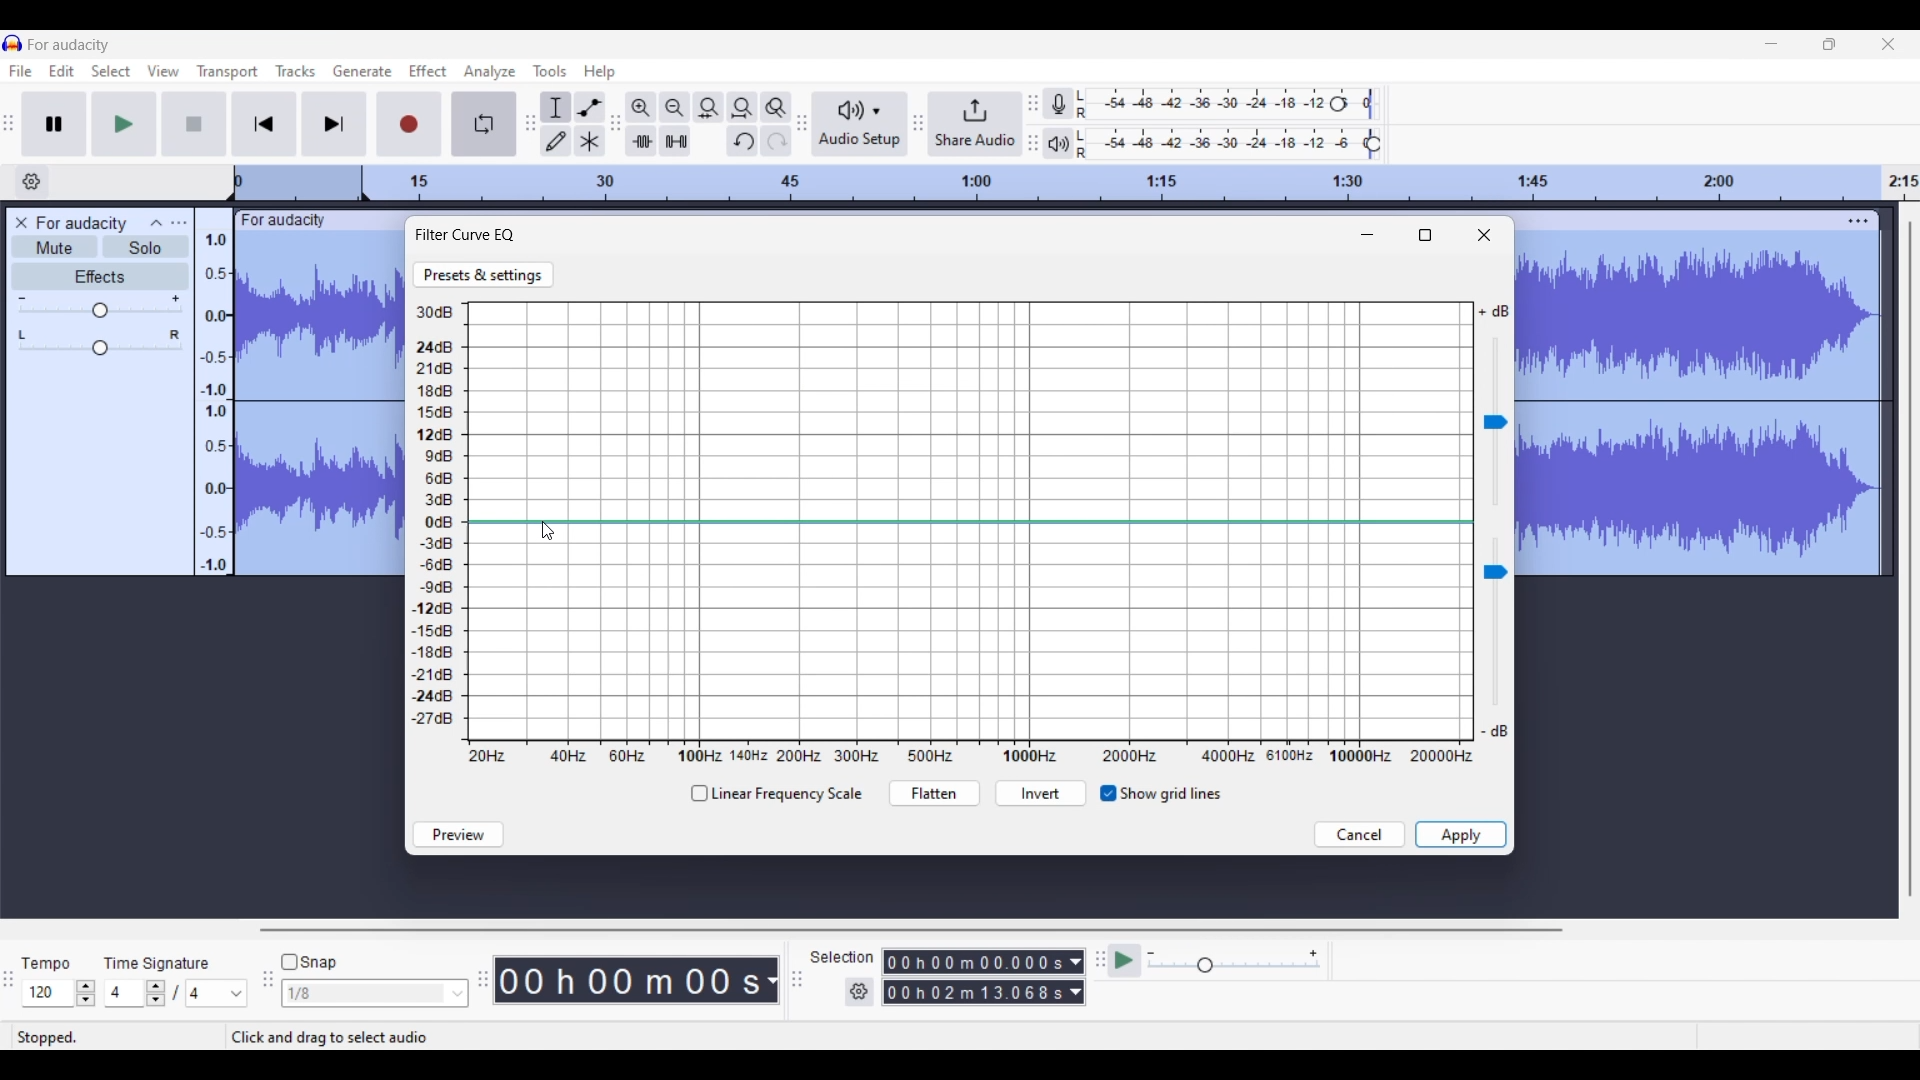  What do you see at coordinates (175, 335) in the screenshot?
I see `Pan right` at bounding box center [175, 335].